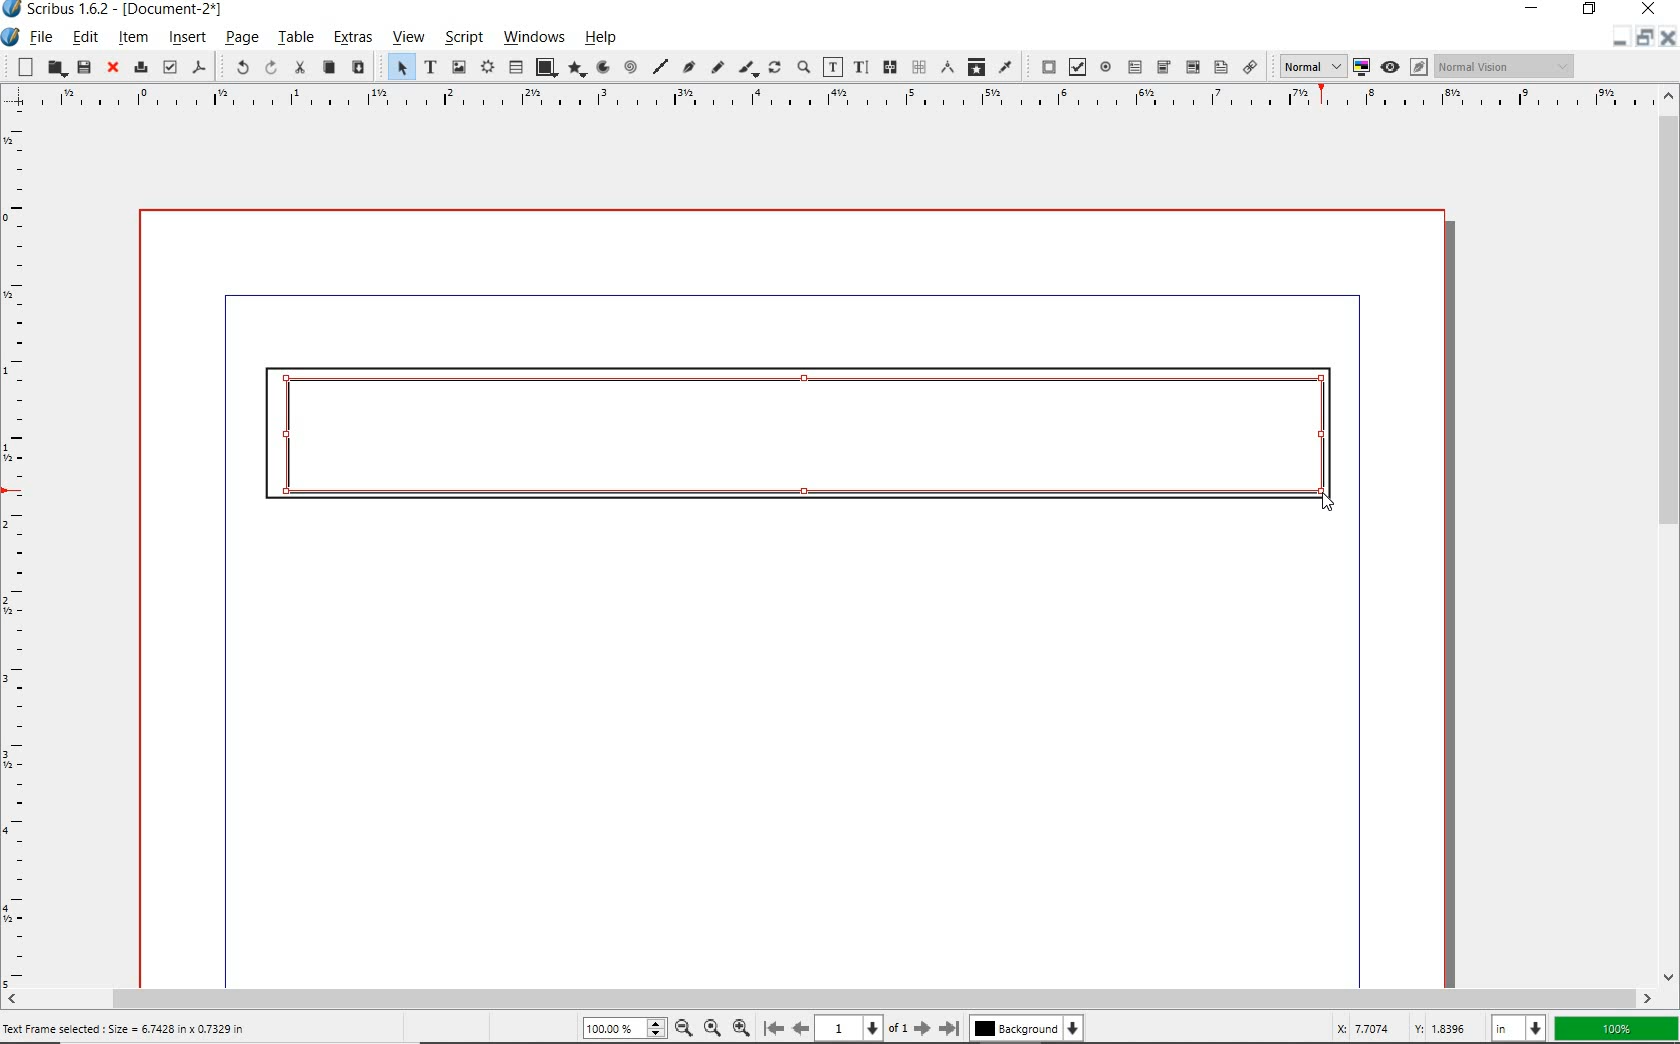 This screenshot has width=1680, height=1044. I want to click on save as pdf, so click(200, 69).